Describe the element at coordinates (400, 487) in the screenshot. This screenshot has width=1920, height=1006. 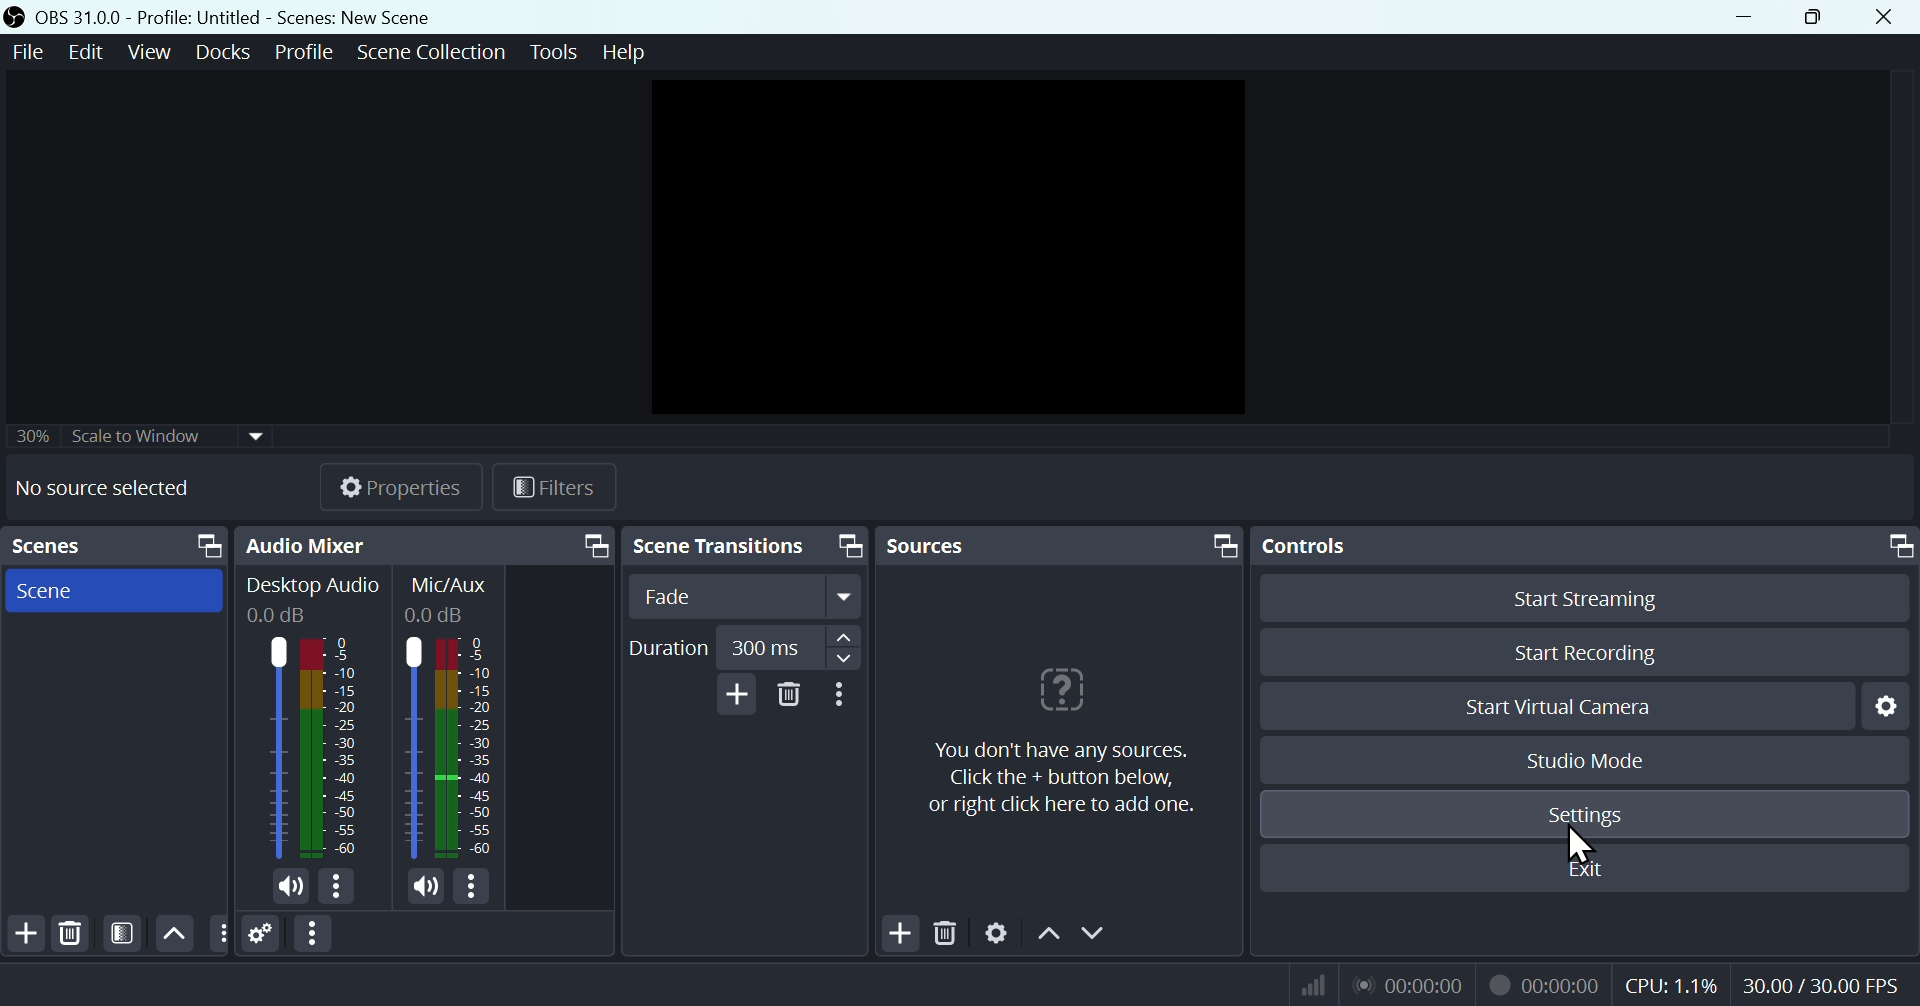
I see `Properties` at that location.